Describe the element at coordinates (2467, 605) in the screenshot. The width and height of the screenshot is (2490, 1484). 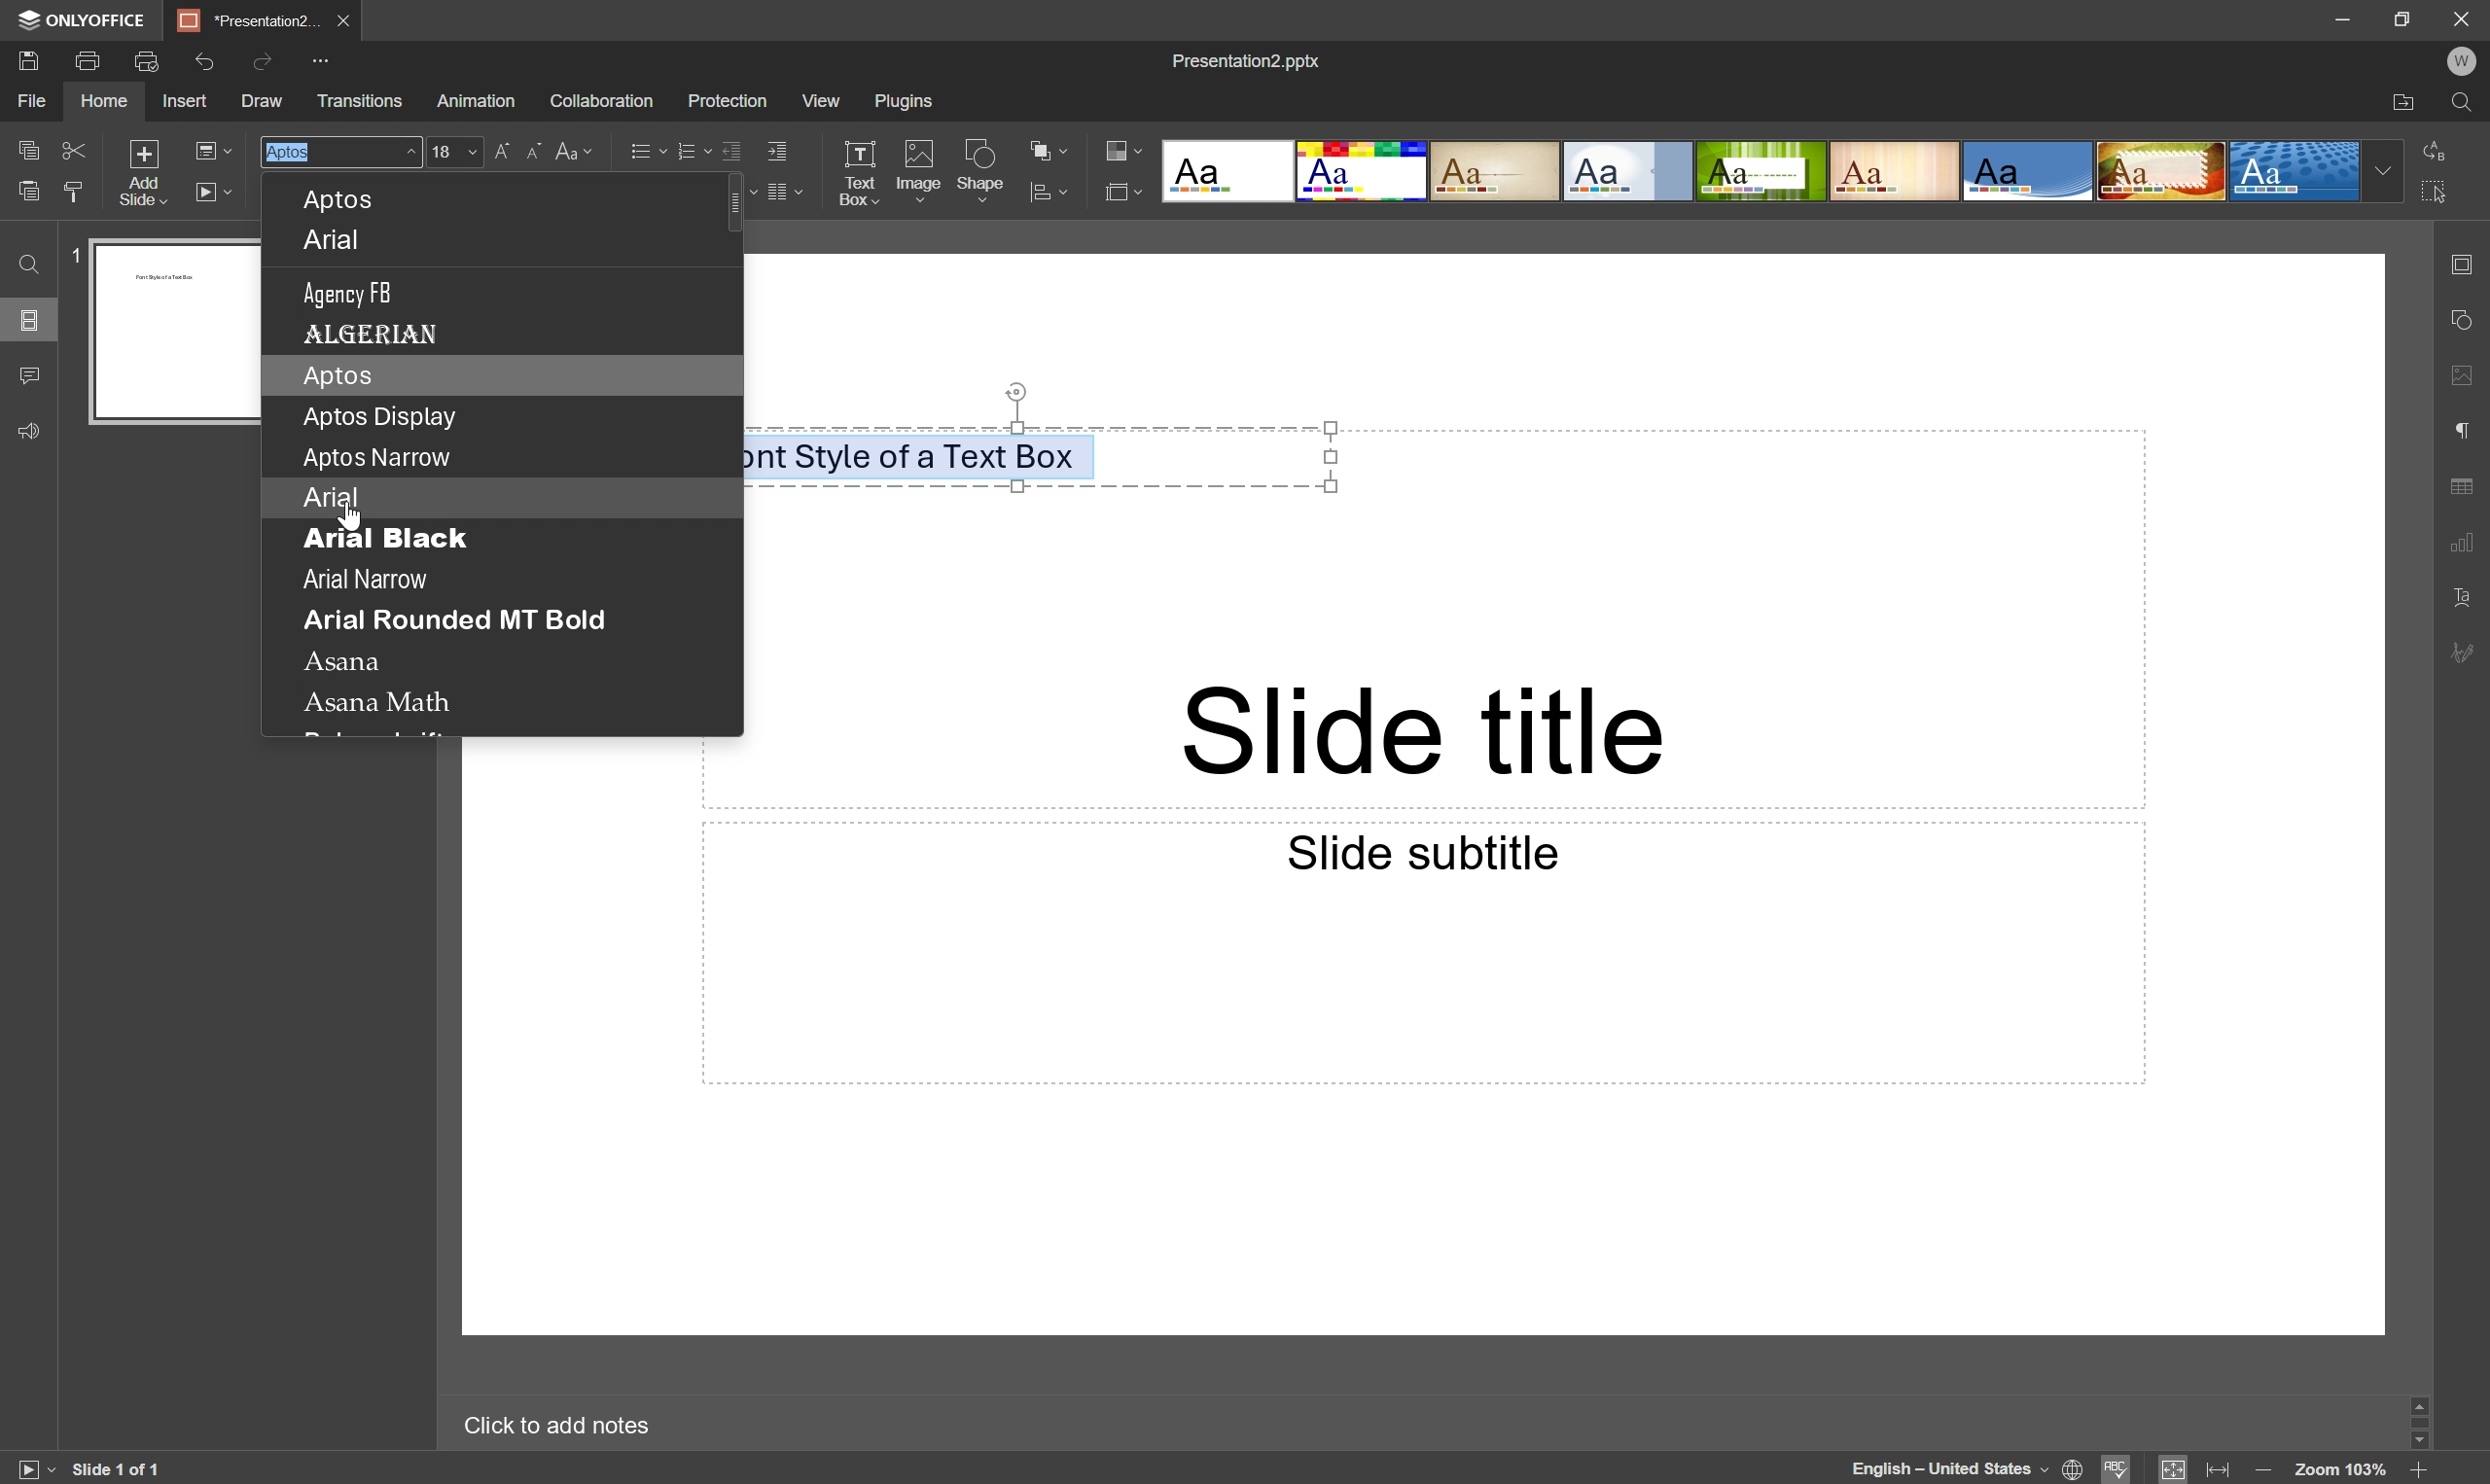
I see `Text Art settings` at that location.